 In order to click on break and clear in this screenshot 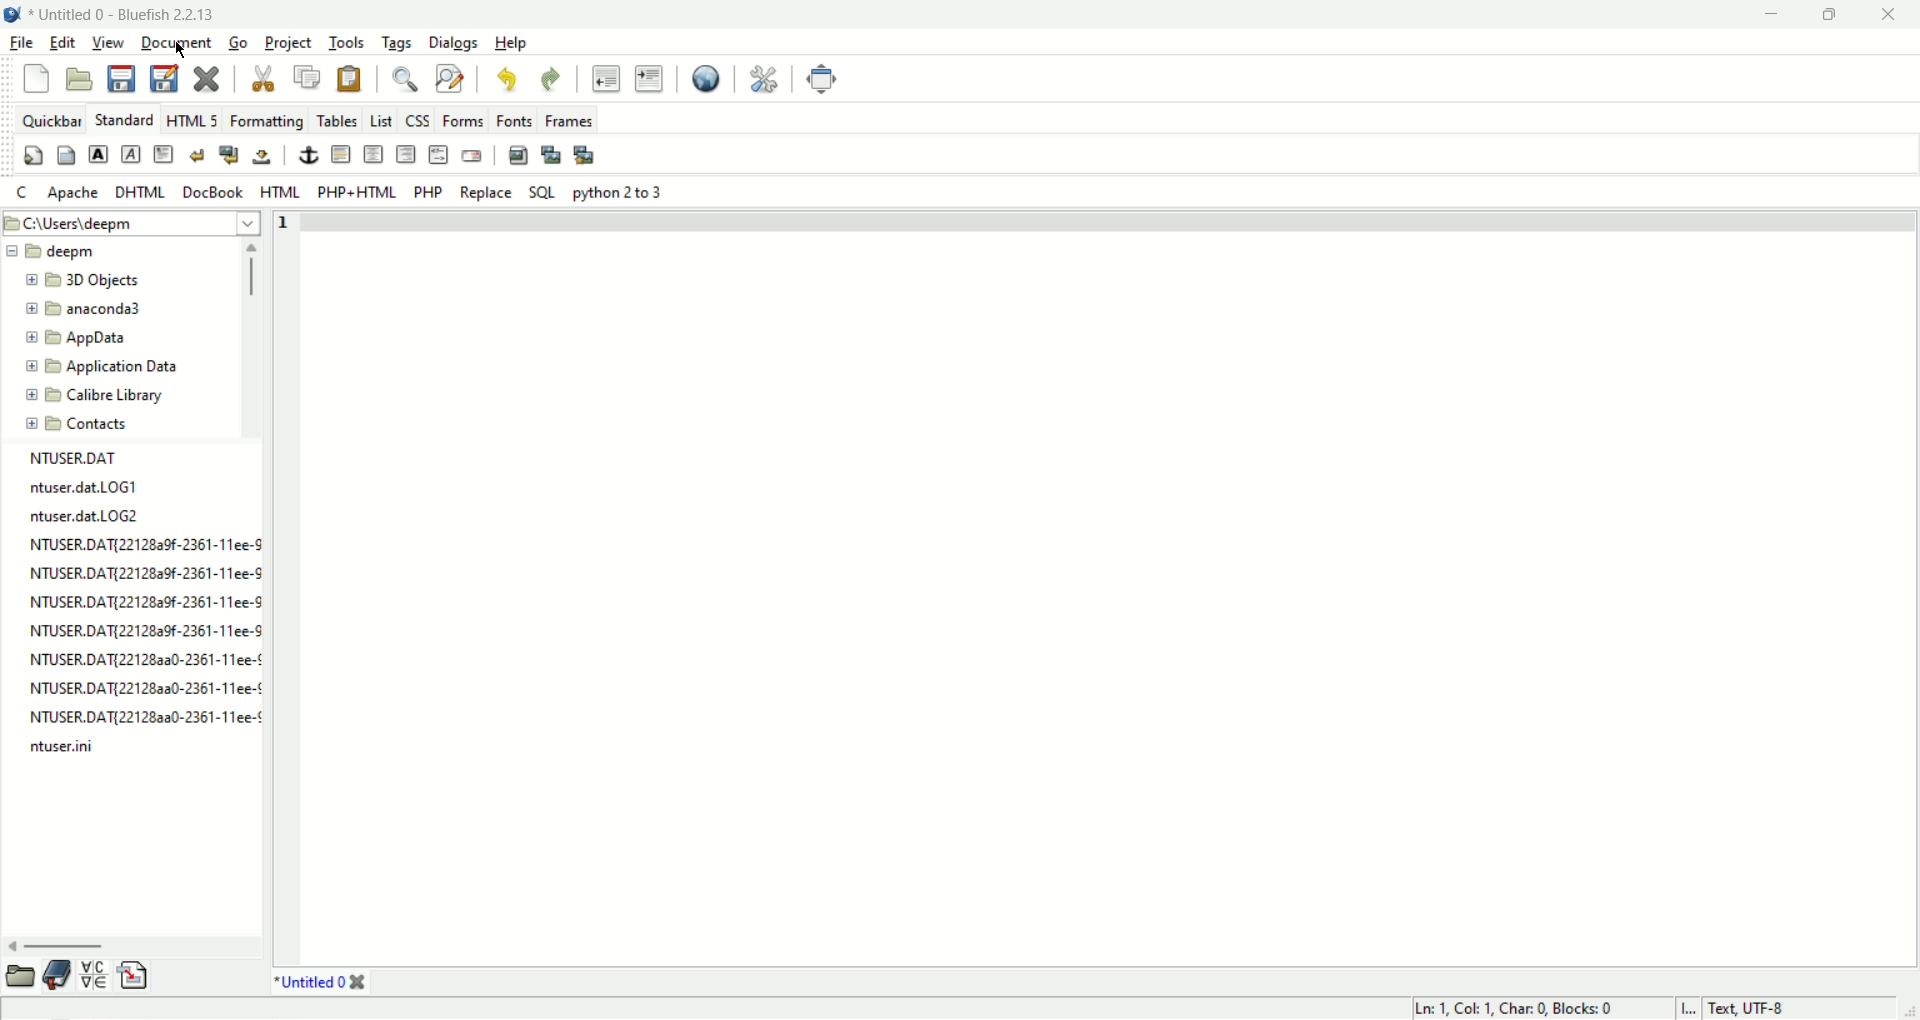, I will do `click(230, 156)`.